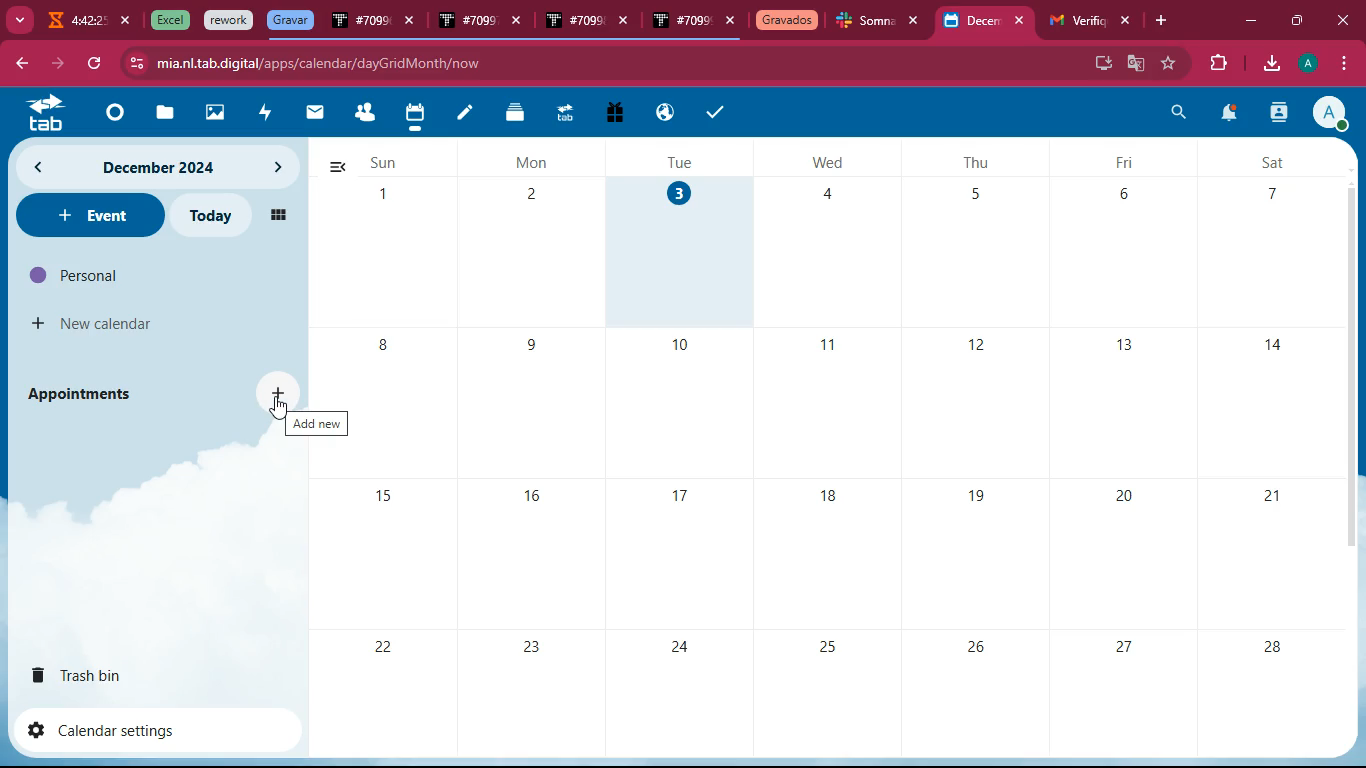 The height and width of the screenshot is (768, 1366). I want to click on appointments, so click(86, 393).